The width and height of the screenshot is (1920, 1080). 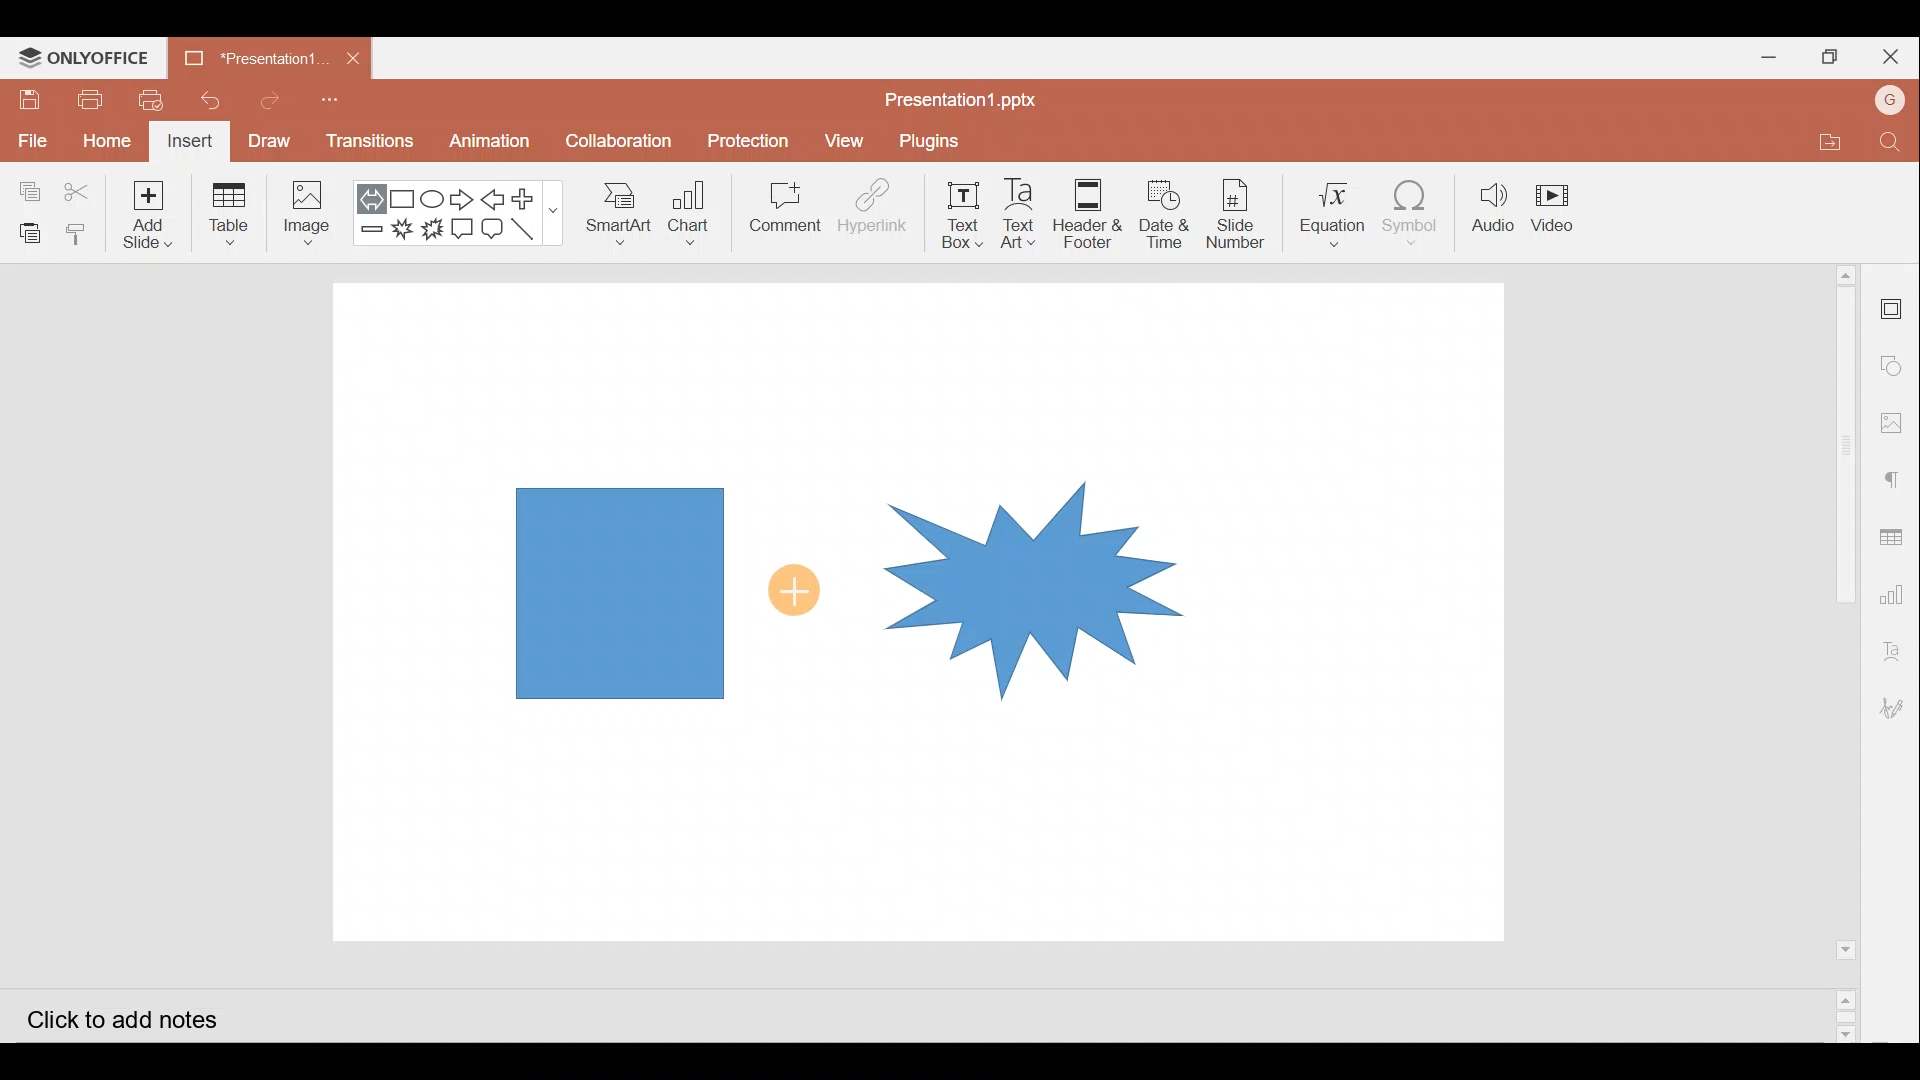 What do you see at coordinates (216, 101) in the screenshot?
I see `Undo` at bounding box center [216, 101].